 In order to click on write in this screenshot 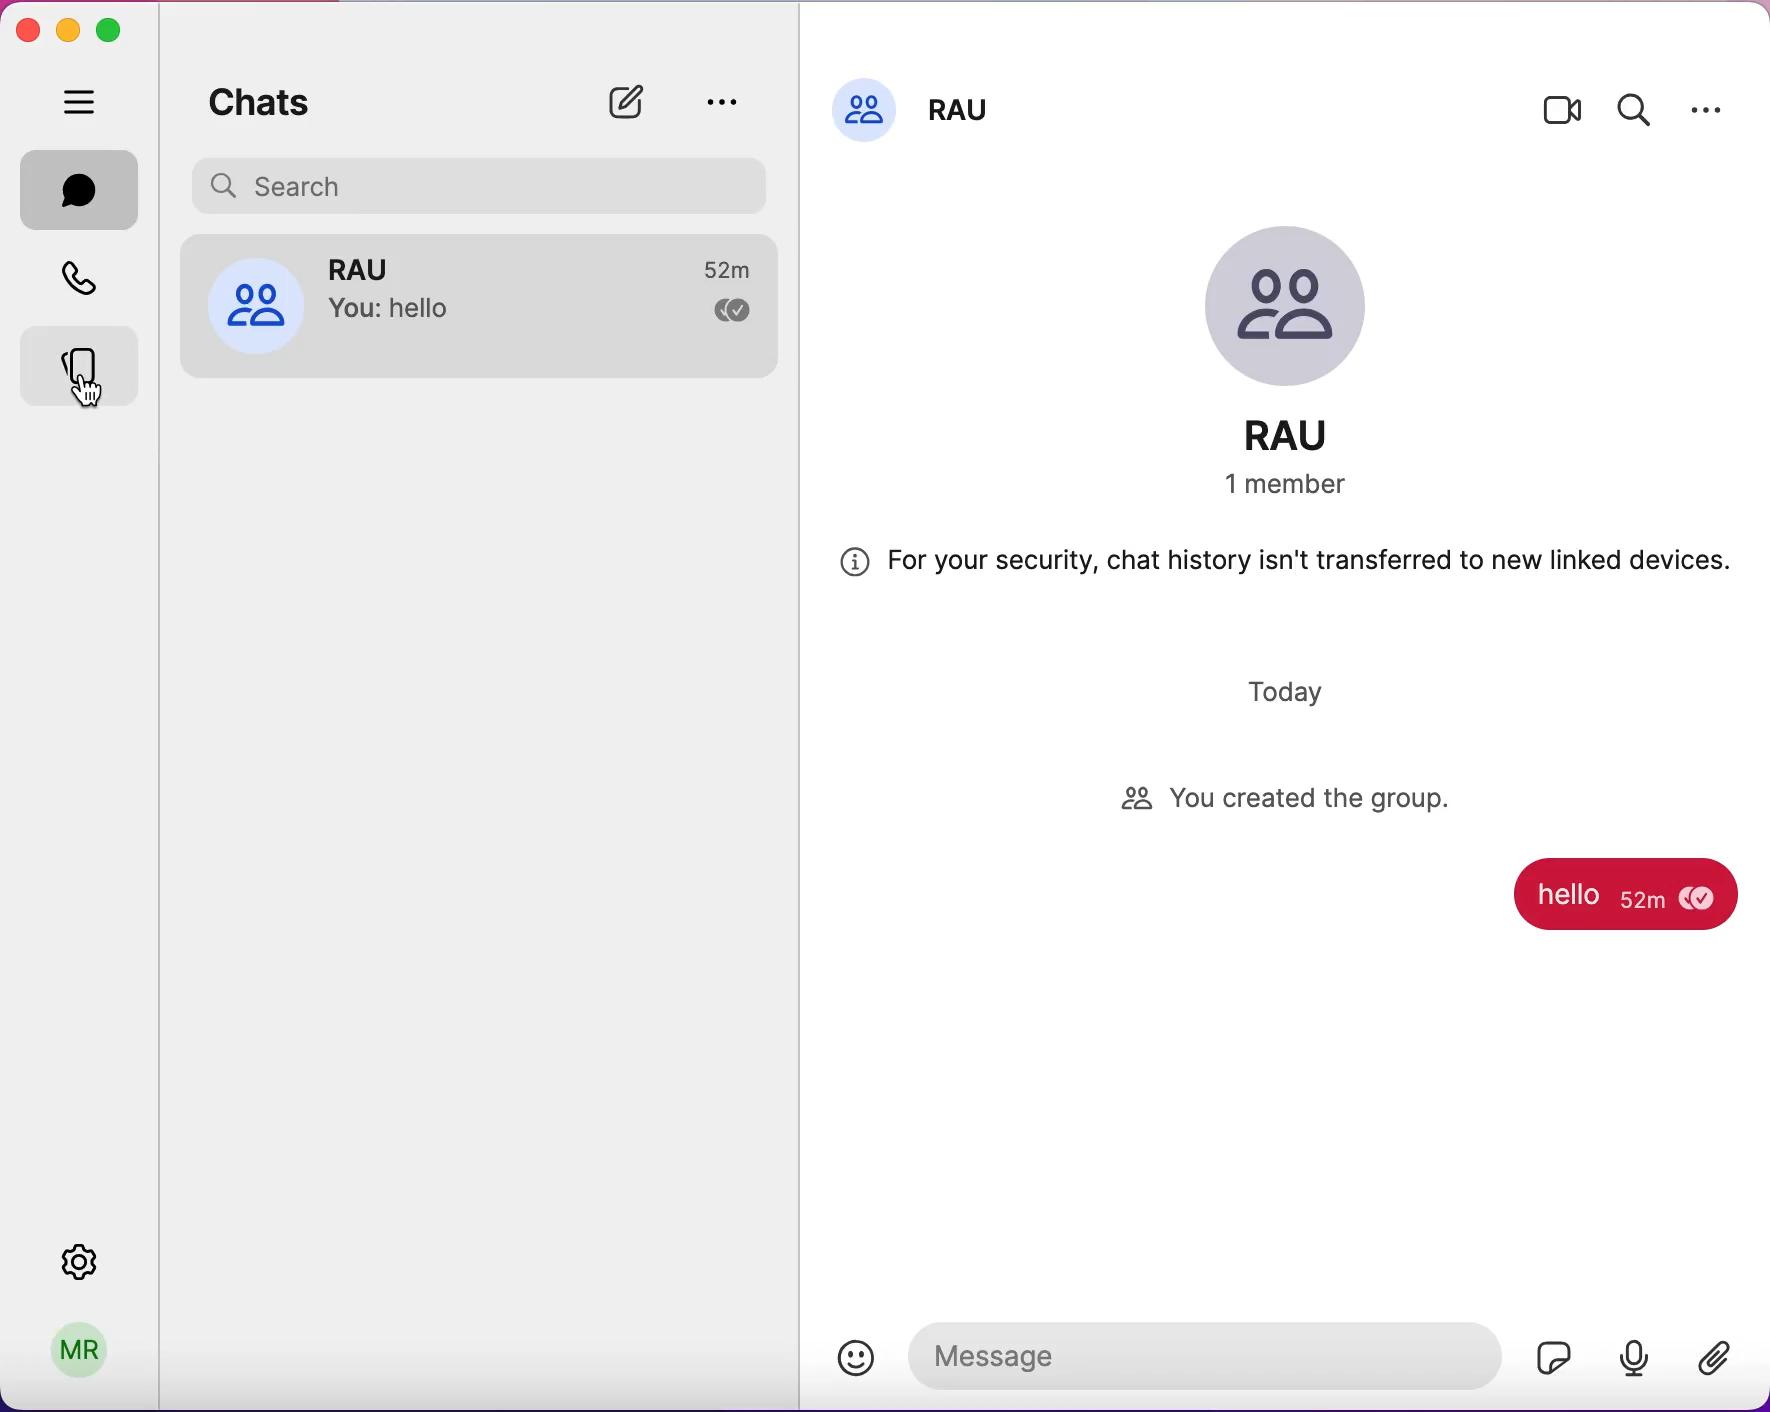, I will do `click(634, 95)`.